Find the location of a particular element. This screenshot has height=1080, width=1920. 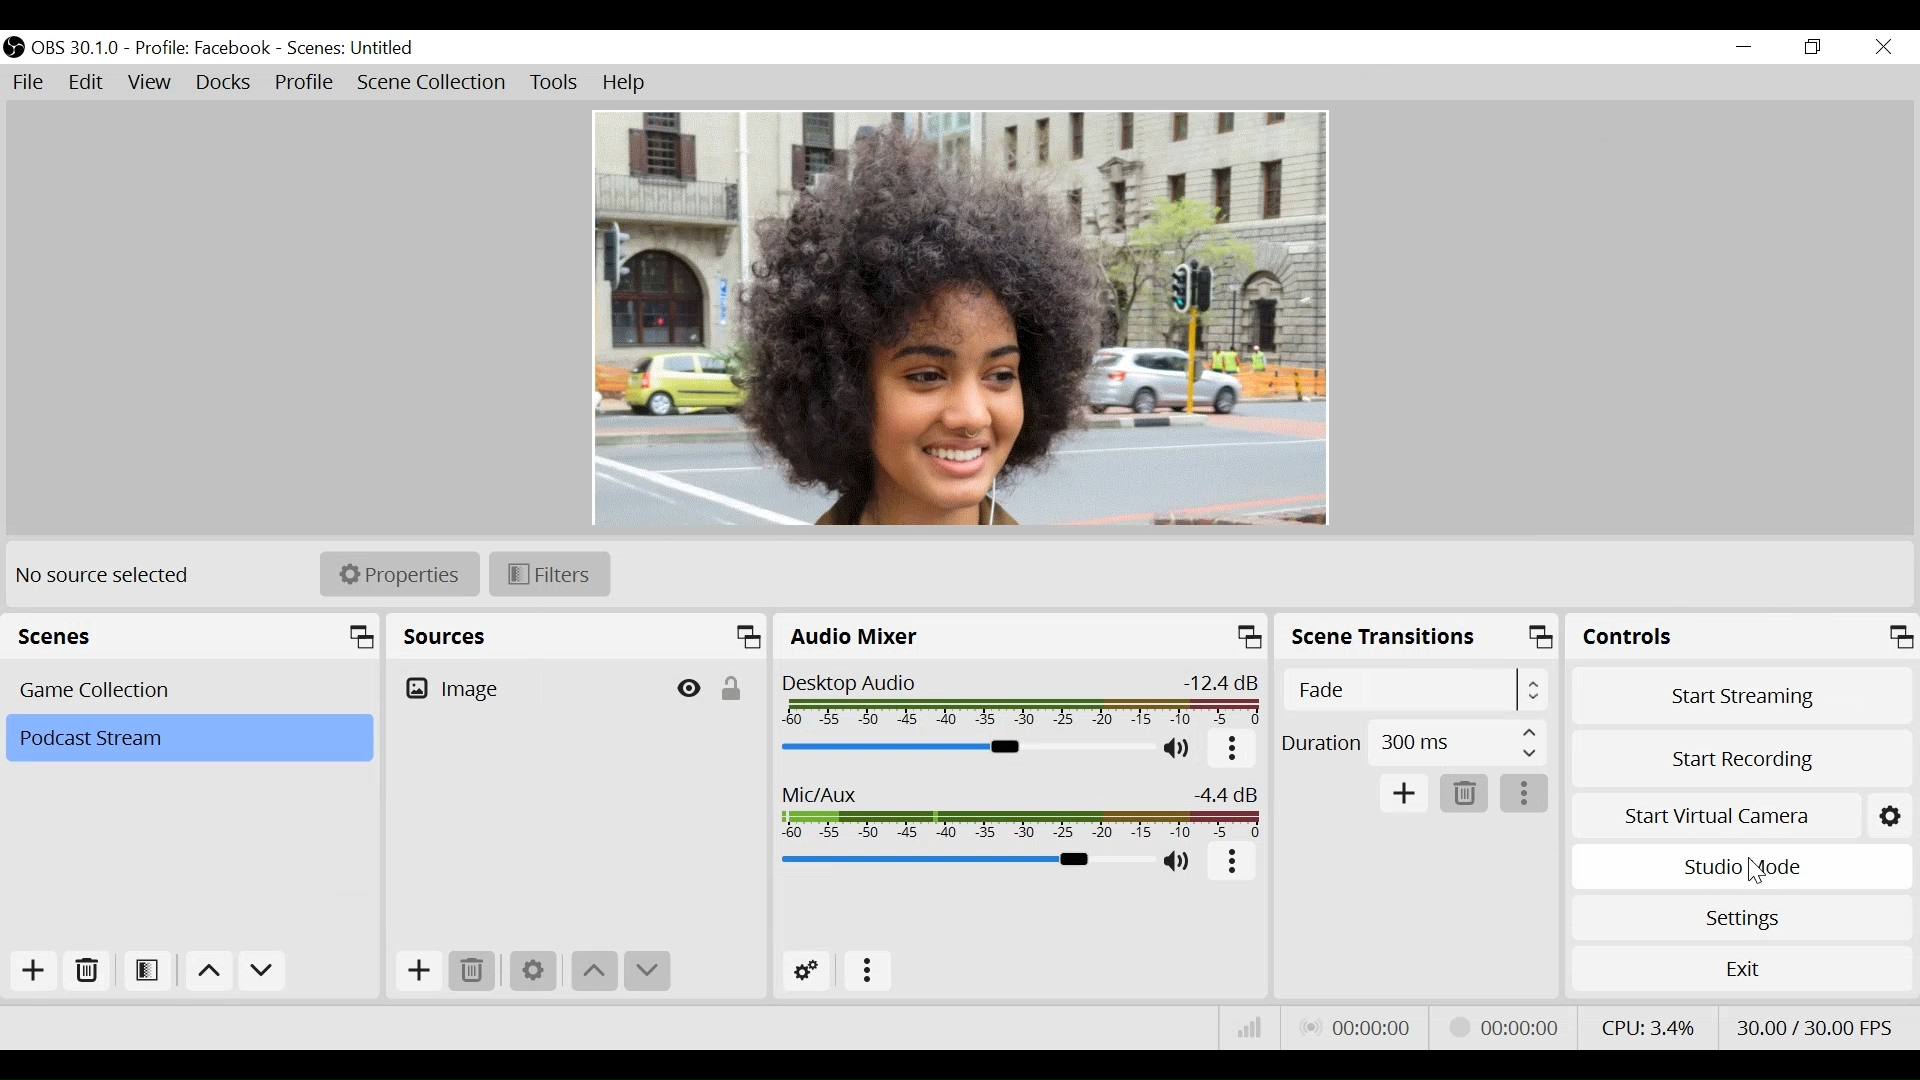

Stream Status is located at coordinates (1501, 1027).